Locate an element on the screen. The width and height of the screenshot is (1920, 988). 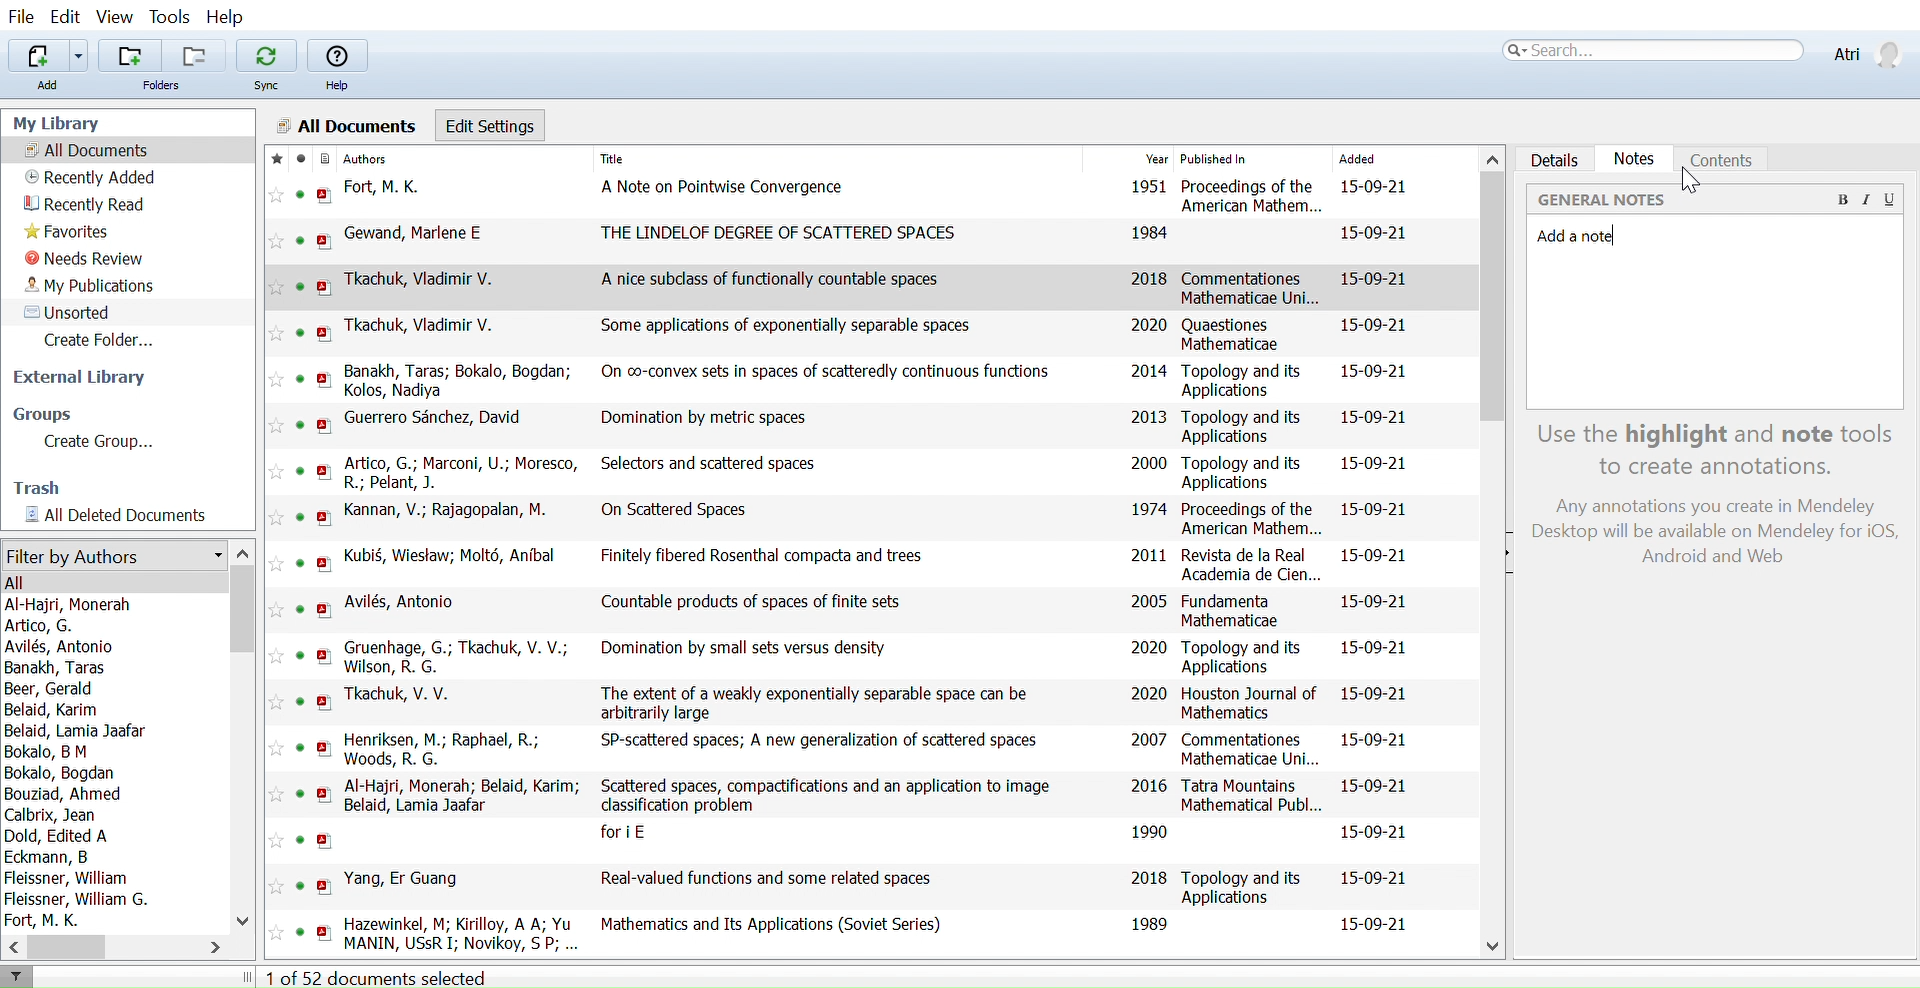
Add is located at coordinates (45, 85).